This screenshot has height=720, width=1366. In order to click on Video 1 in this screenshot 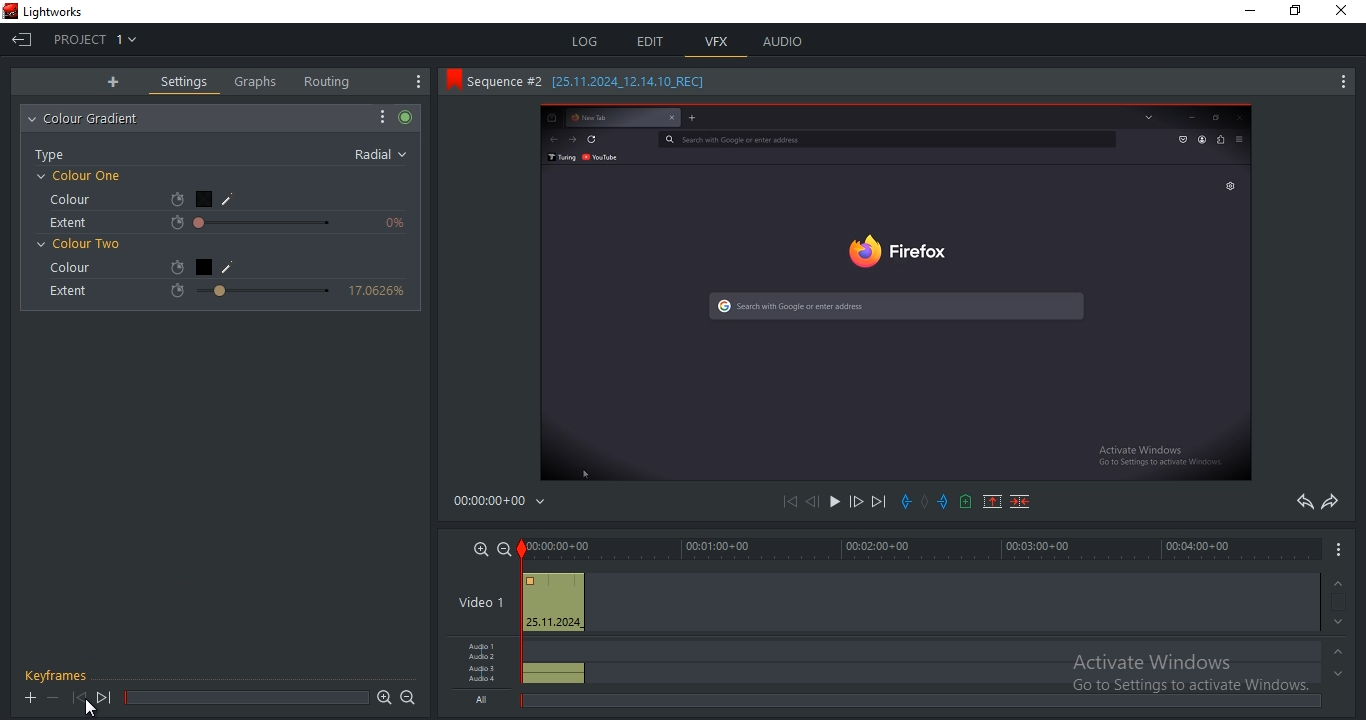, I will do `click(480, 602)`.